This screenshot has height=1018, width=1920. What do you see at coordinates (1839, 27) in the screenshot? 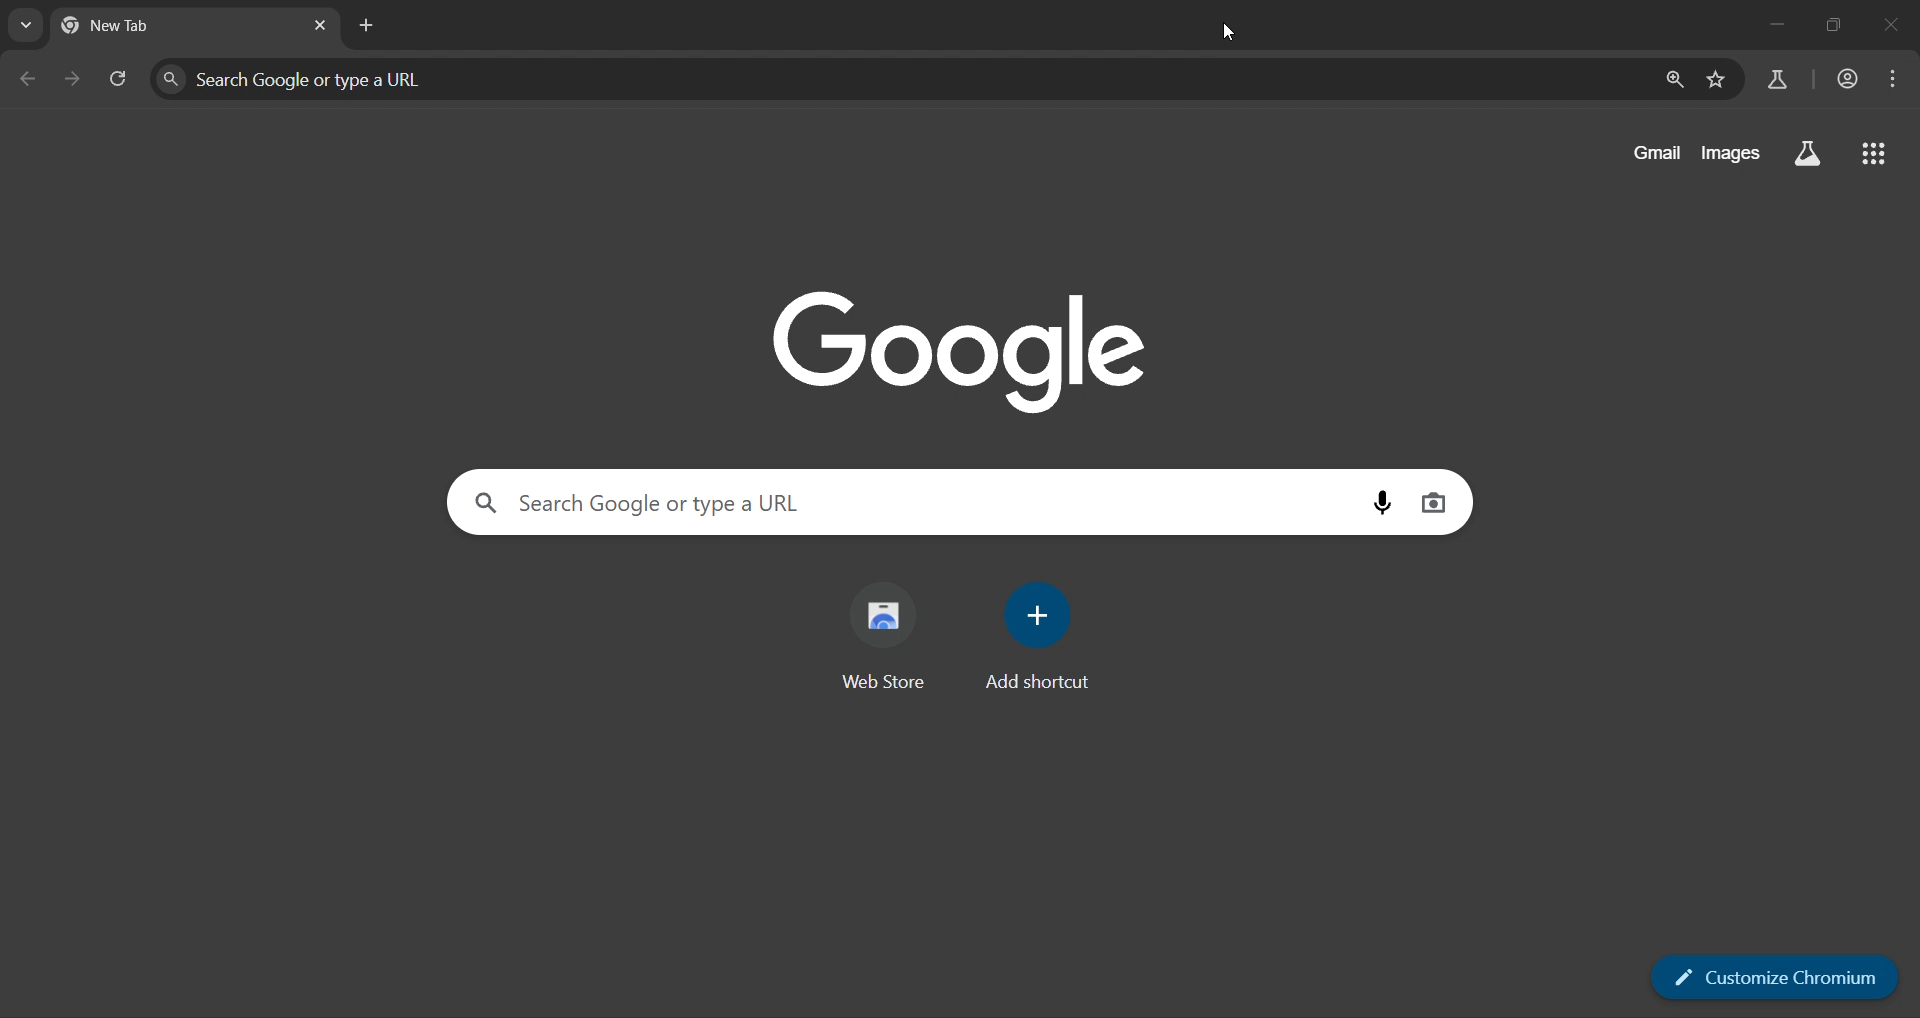
I see `restore down` at bounding box center [1839, 27].